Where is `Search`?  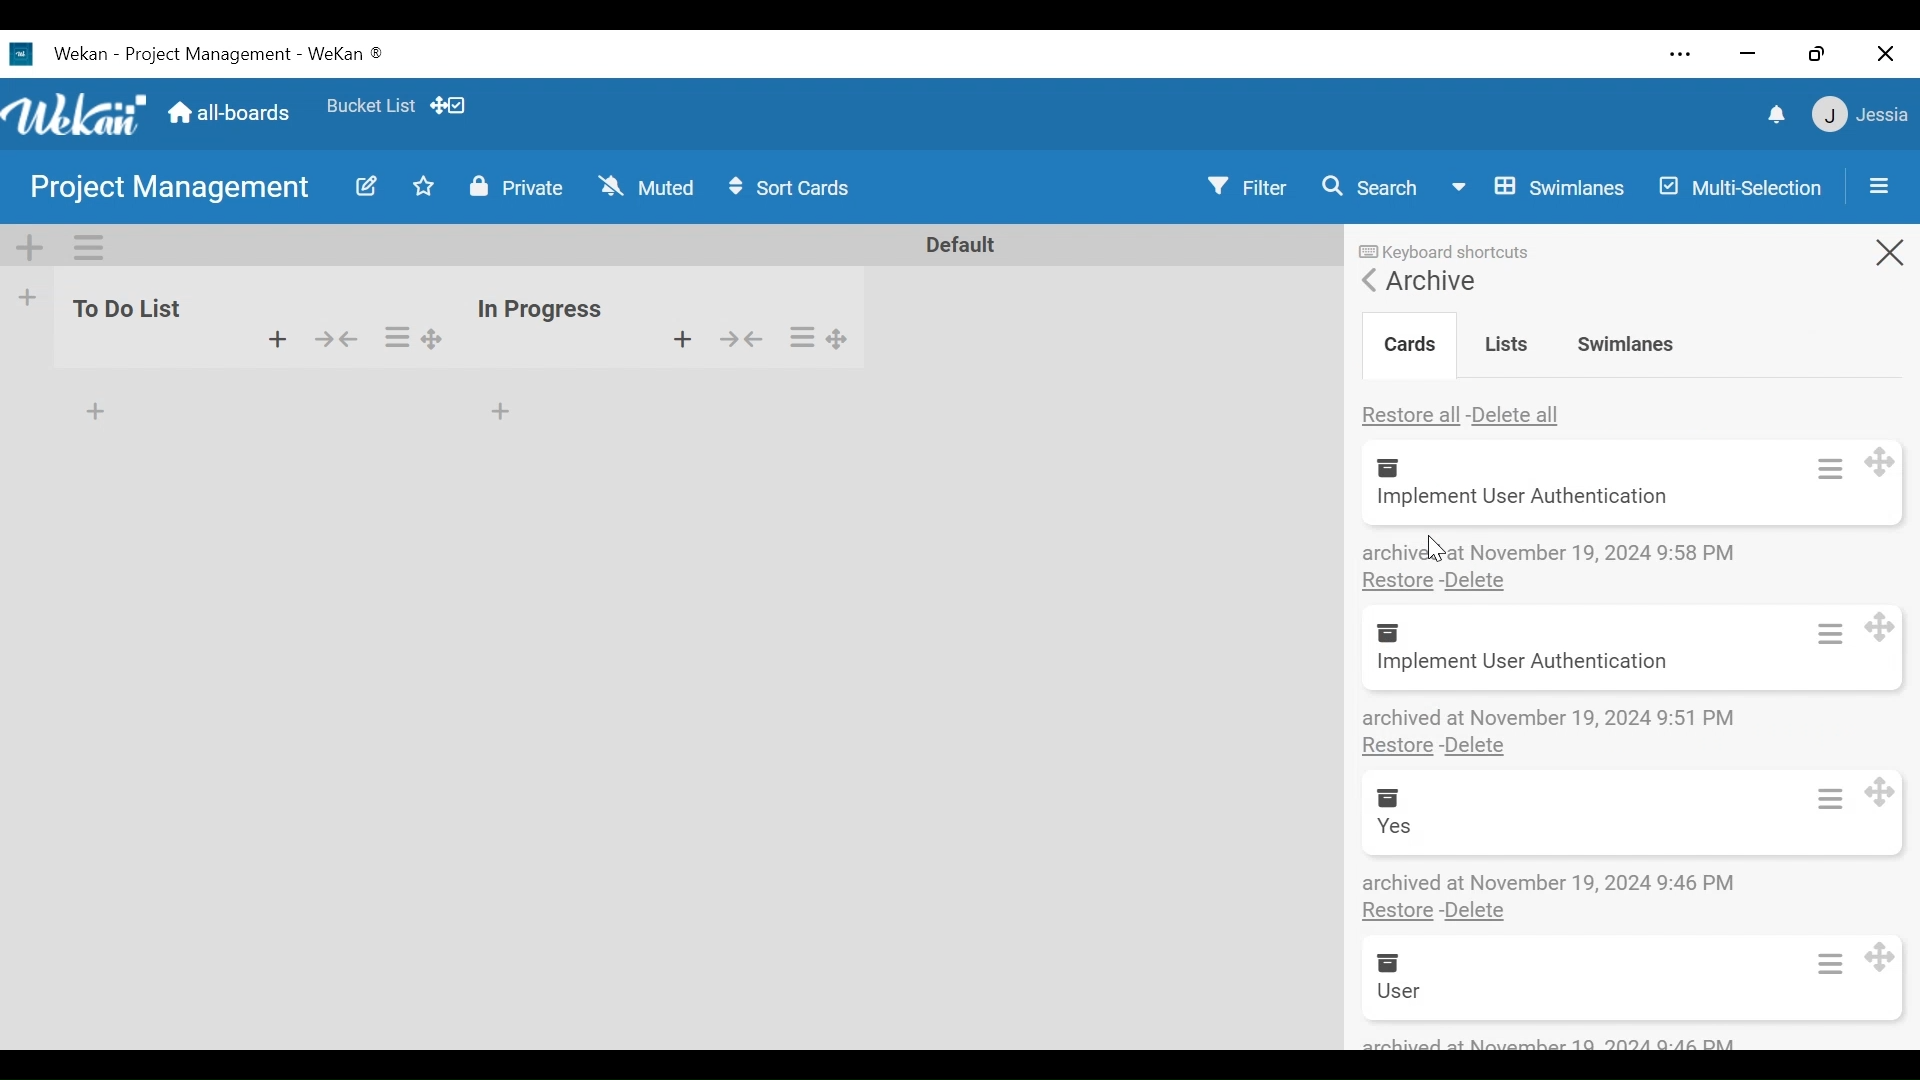
Search is located at coordinates (1377, 187).